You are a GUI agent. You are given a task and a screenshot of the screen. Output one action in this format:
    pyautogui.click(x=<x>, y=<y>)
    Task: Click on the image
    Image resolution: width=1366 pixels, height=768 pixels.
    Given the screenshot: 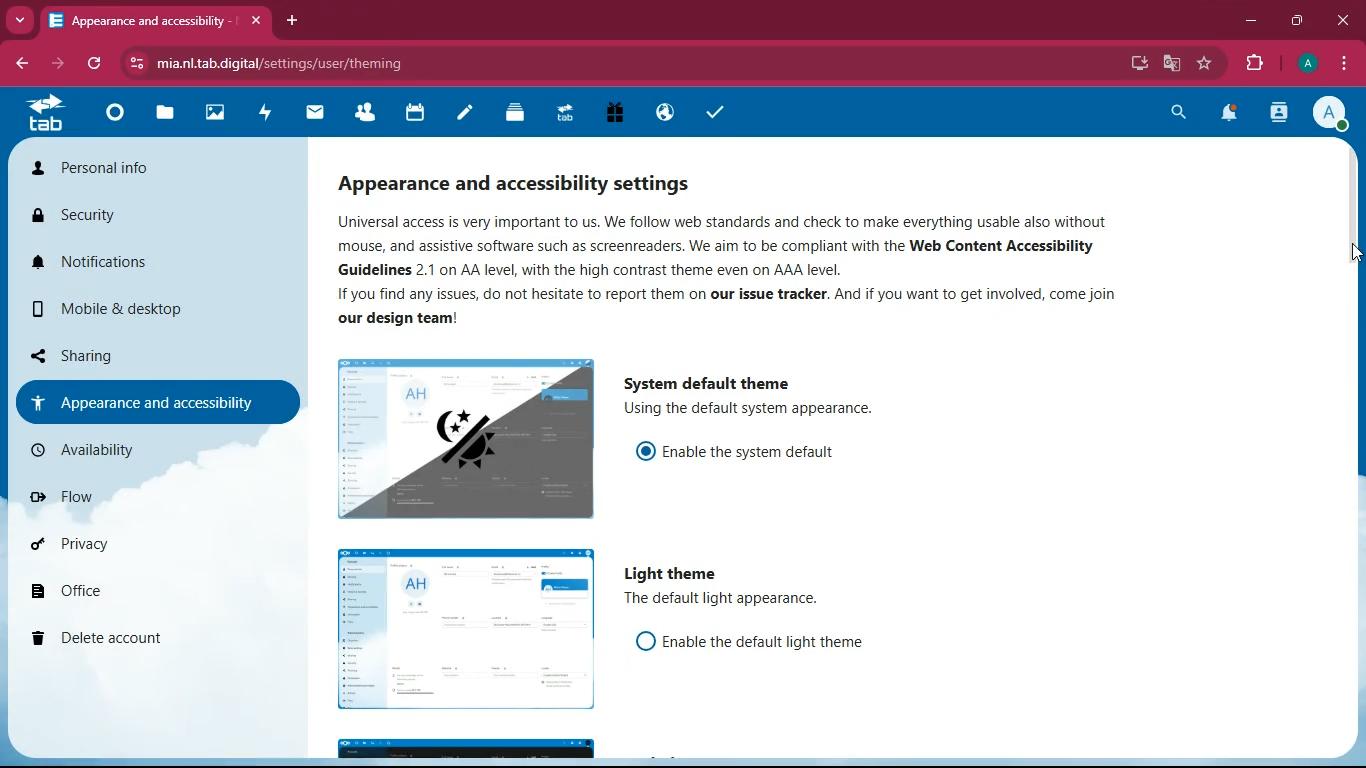 What is the action you would take?
    pyautogui.click(x=470, y=748)
    